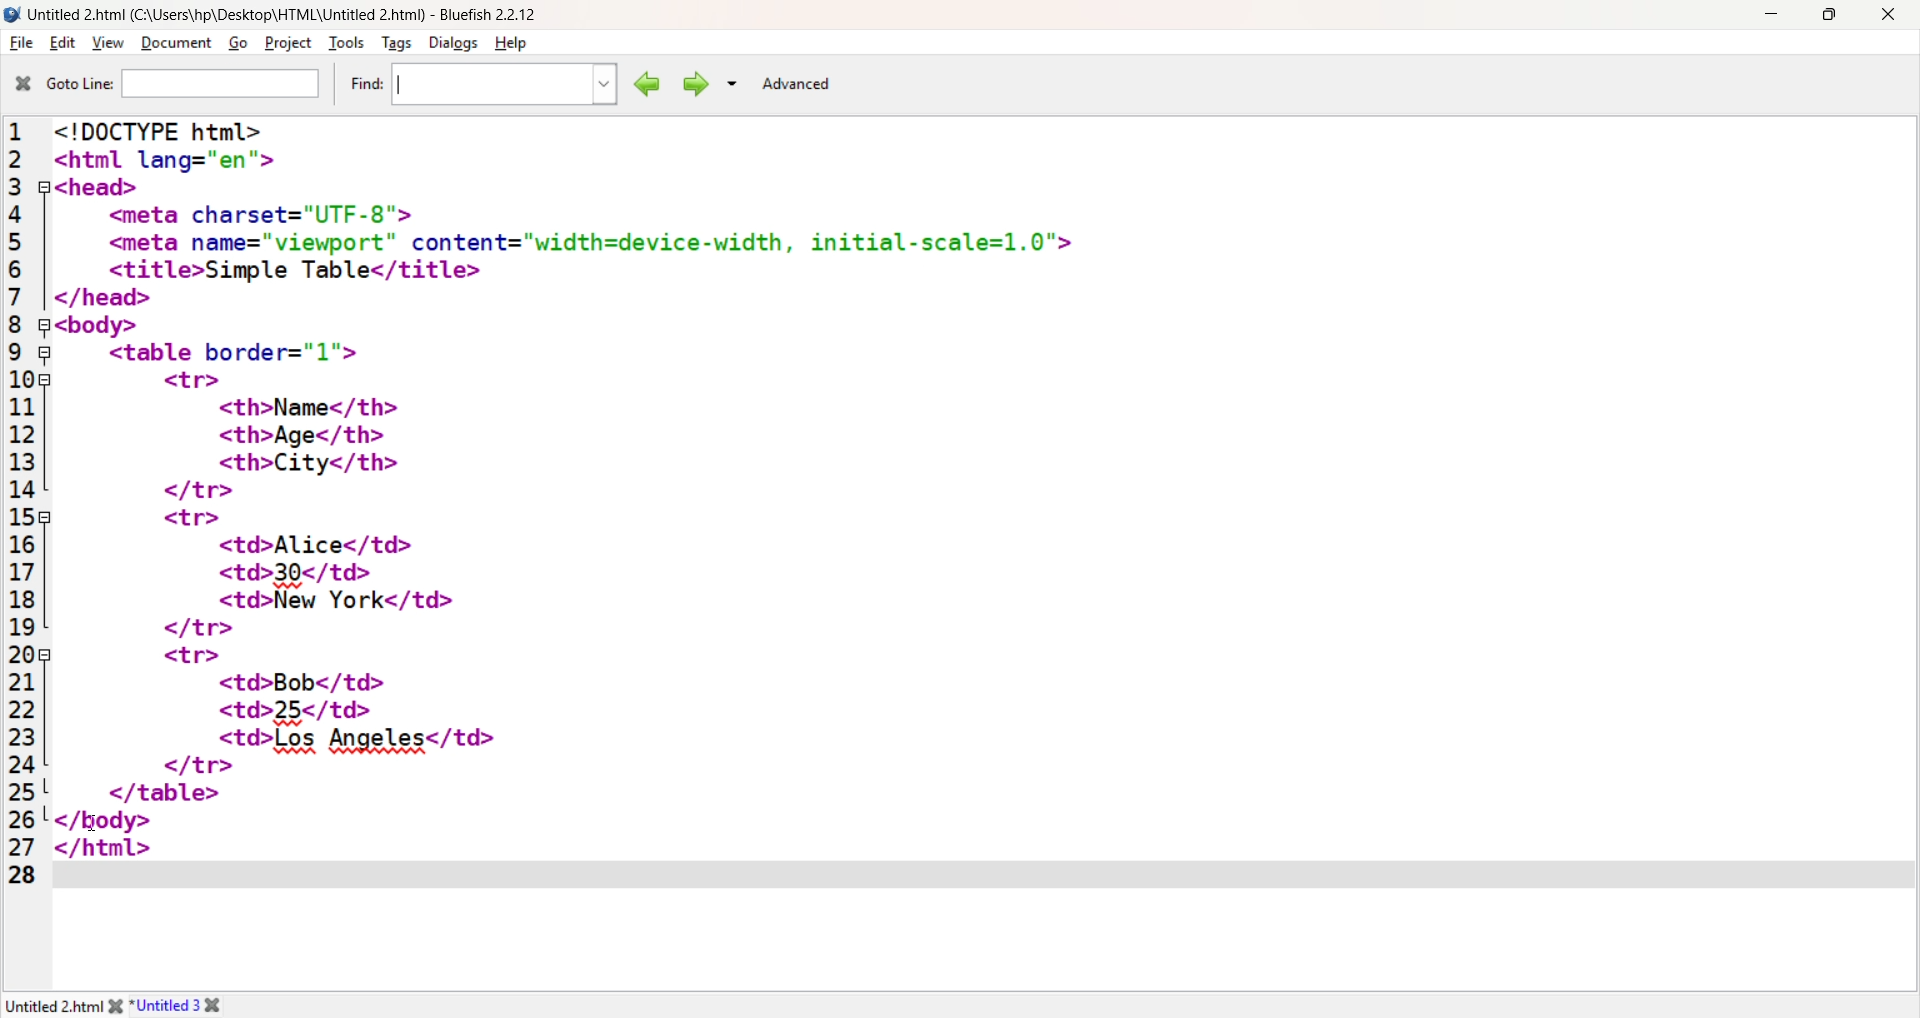  Describe the element at coordinates (113, 1005) in the screenshot. I see `close file 1` at that location.